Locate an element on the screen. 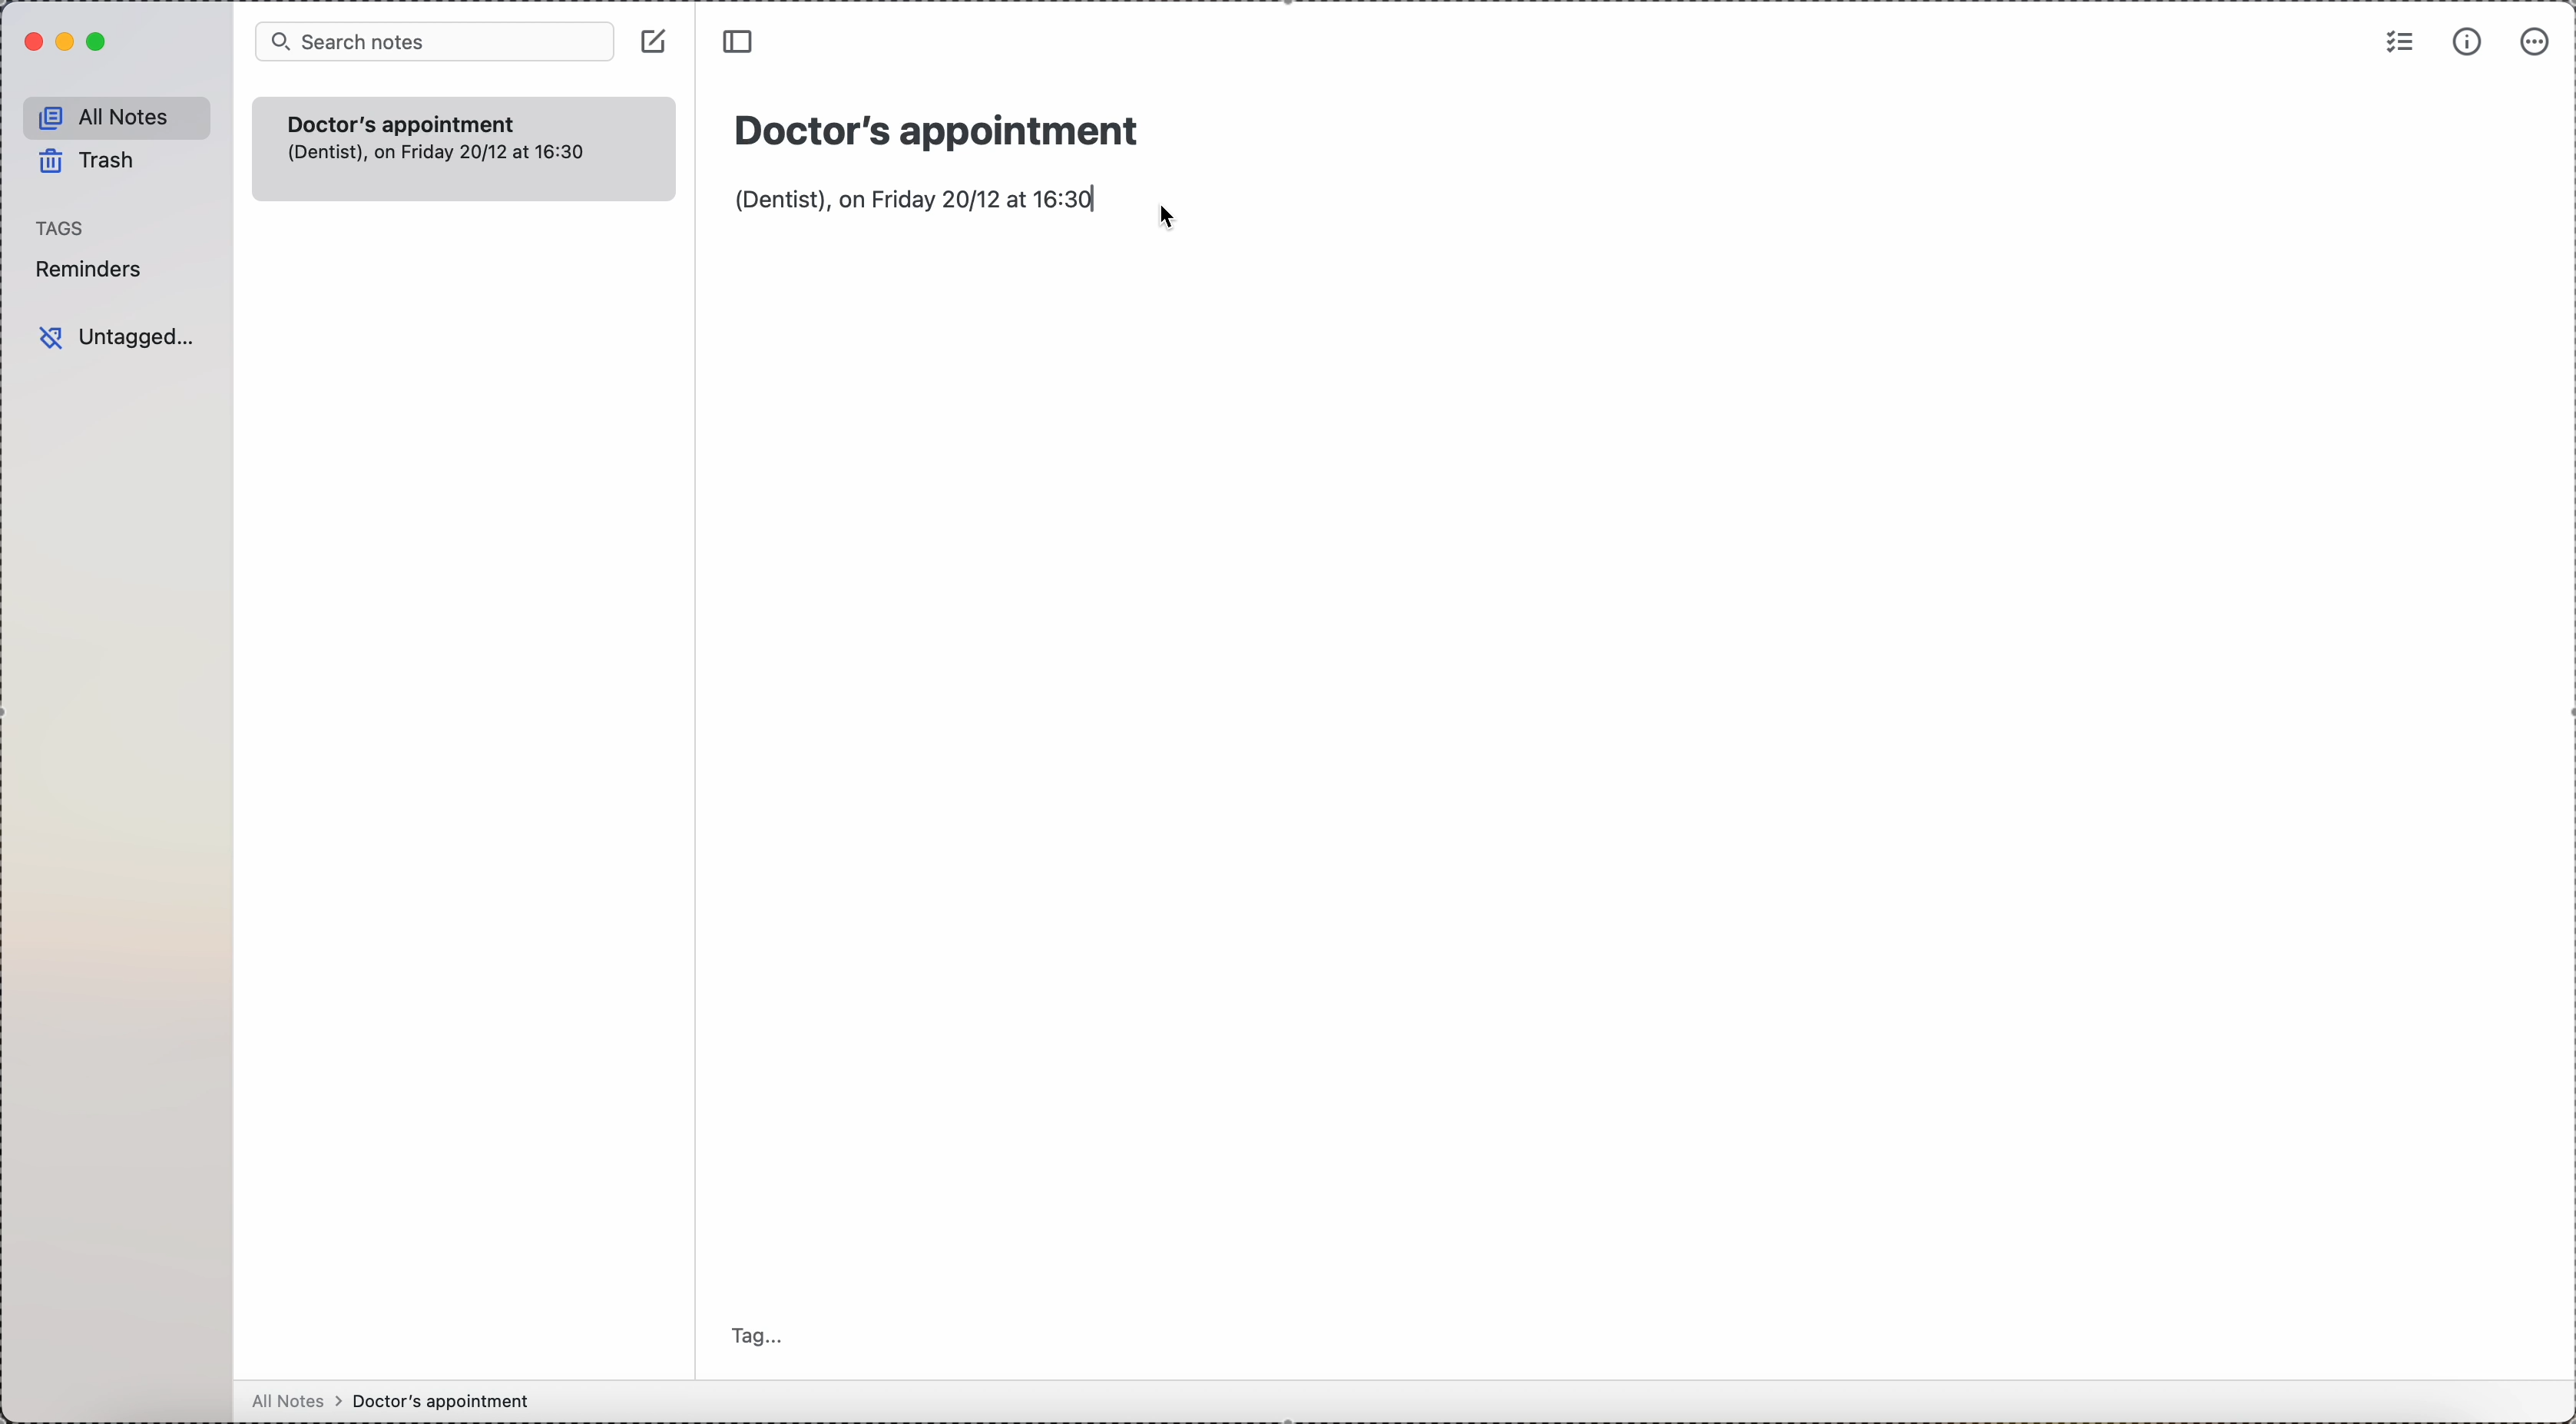 The height and width of the screenshot is (1424, 2576). title: Doctor's appointment is located at coordinates (934, 127).